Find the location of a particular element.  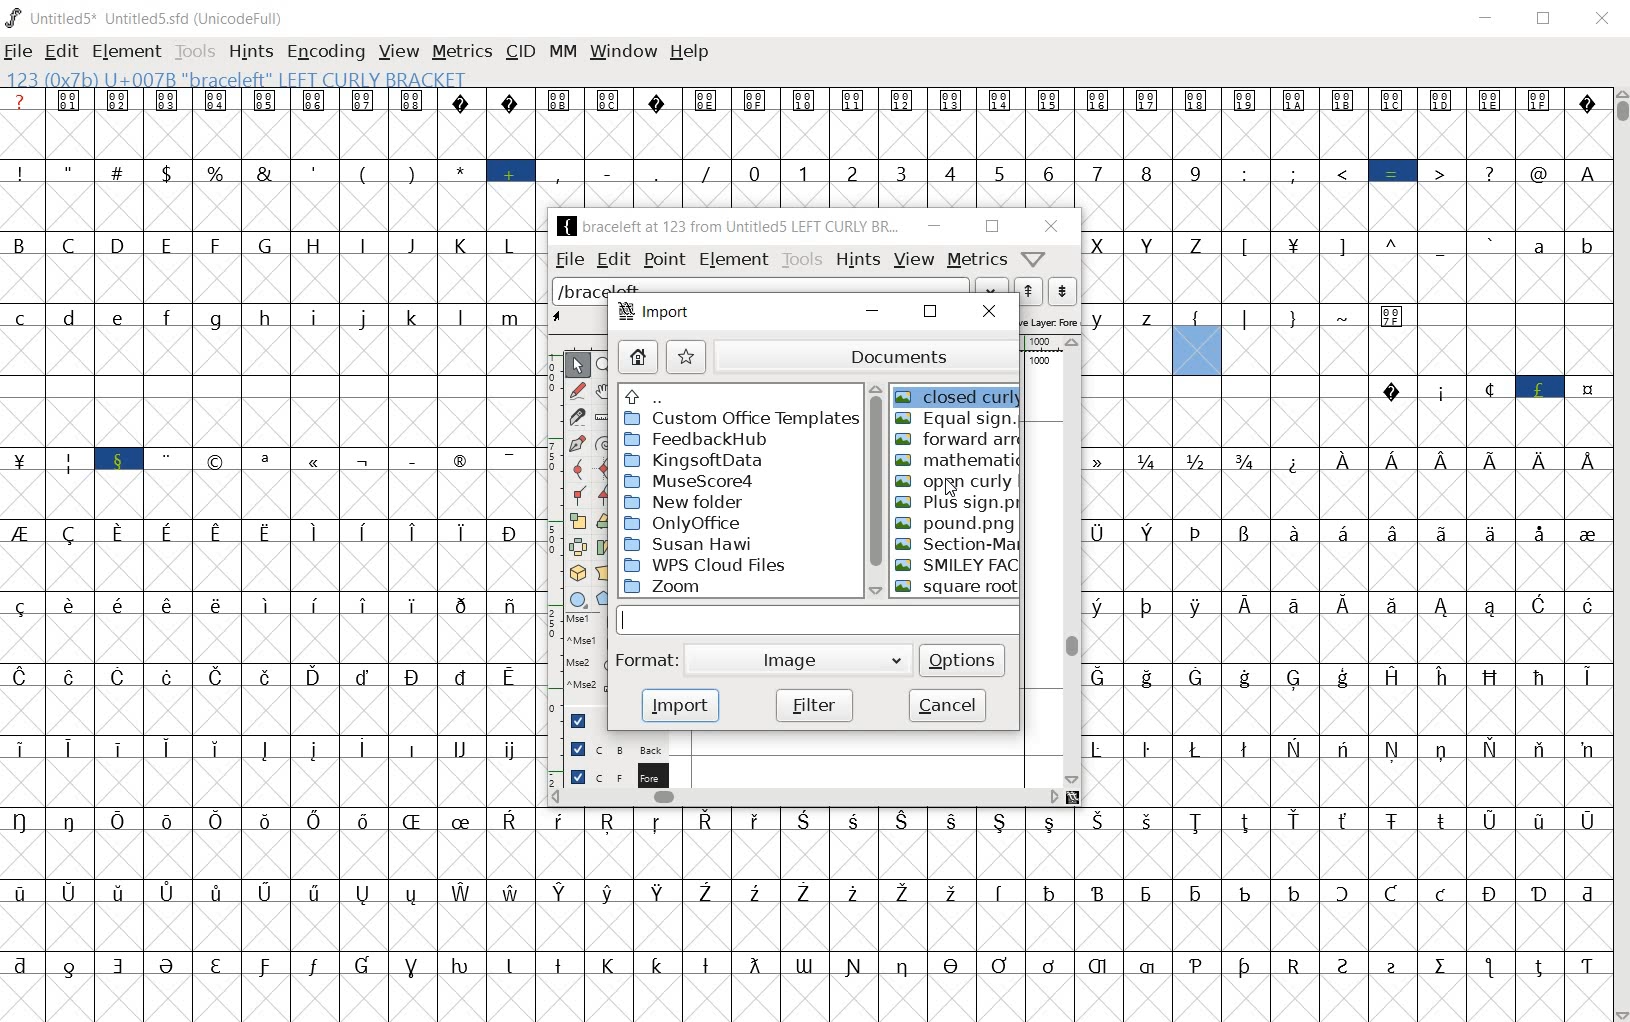

cid is located at coordinates (519, 51).